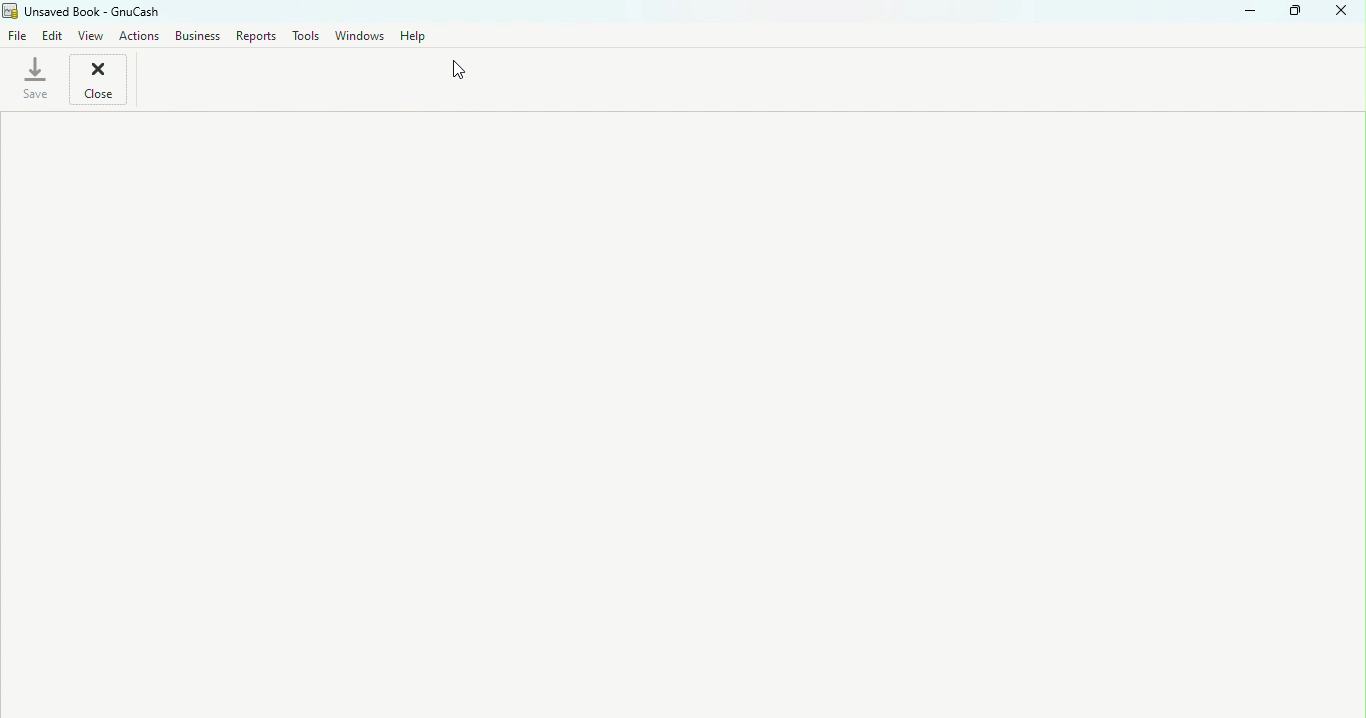 The image size is (1366, 718). What do you see at coordinates (301, 36) in the screenshot?
I see `Tools` at bounding box center [301, 36].